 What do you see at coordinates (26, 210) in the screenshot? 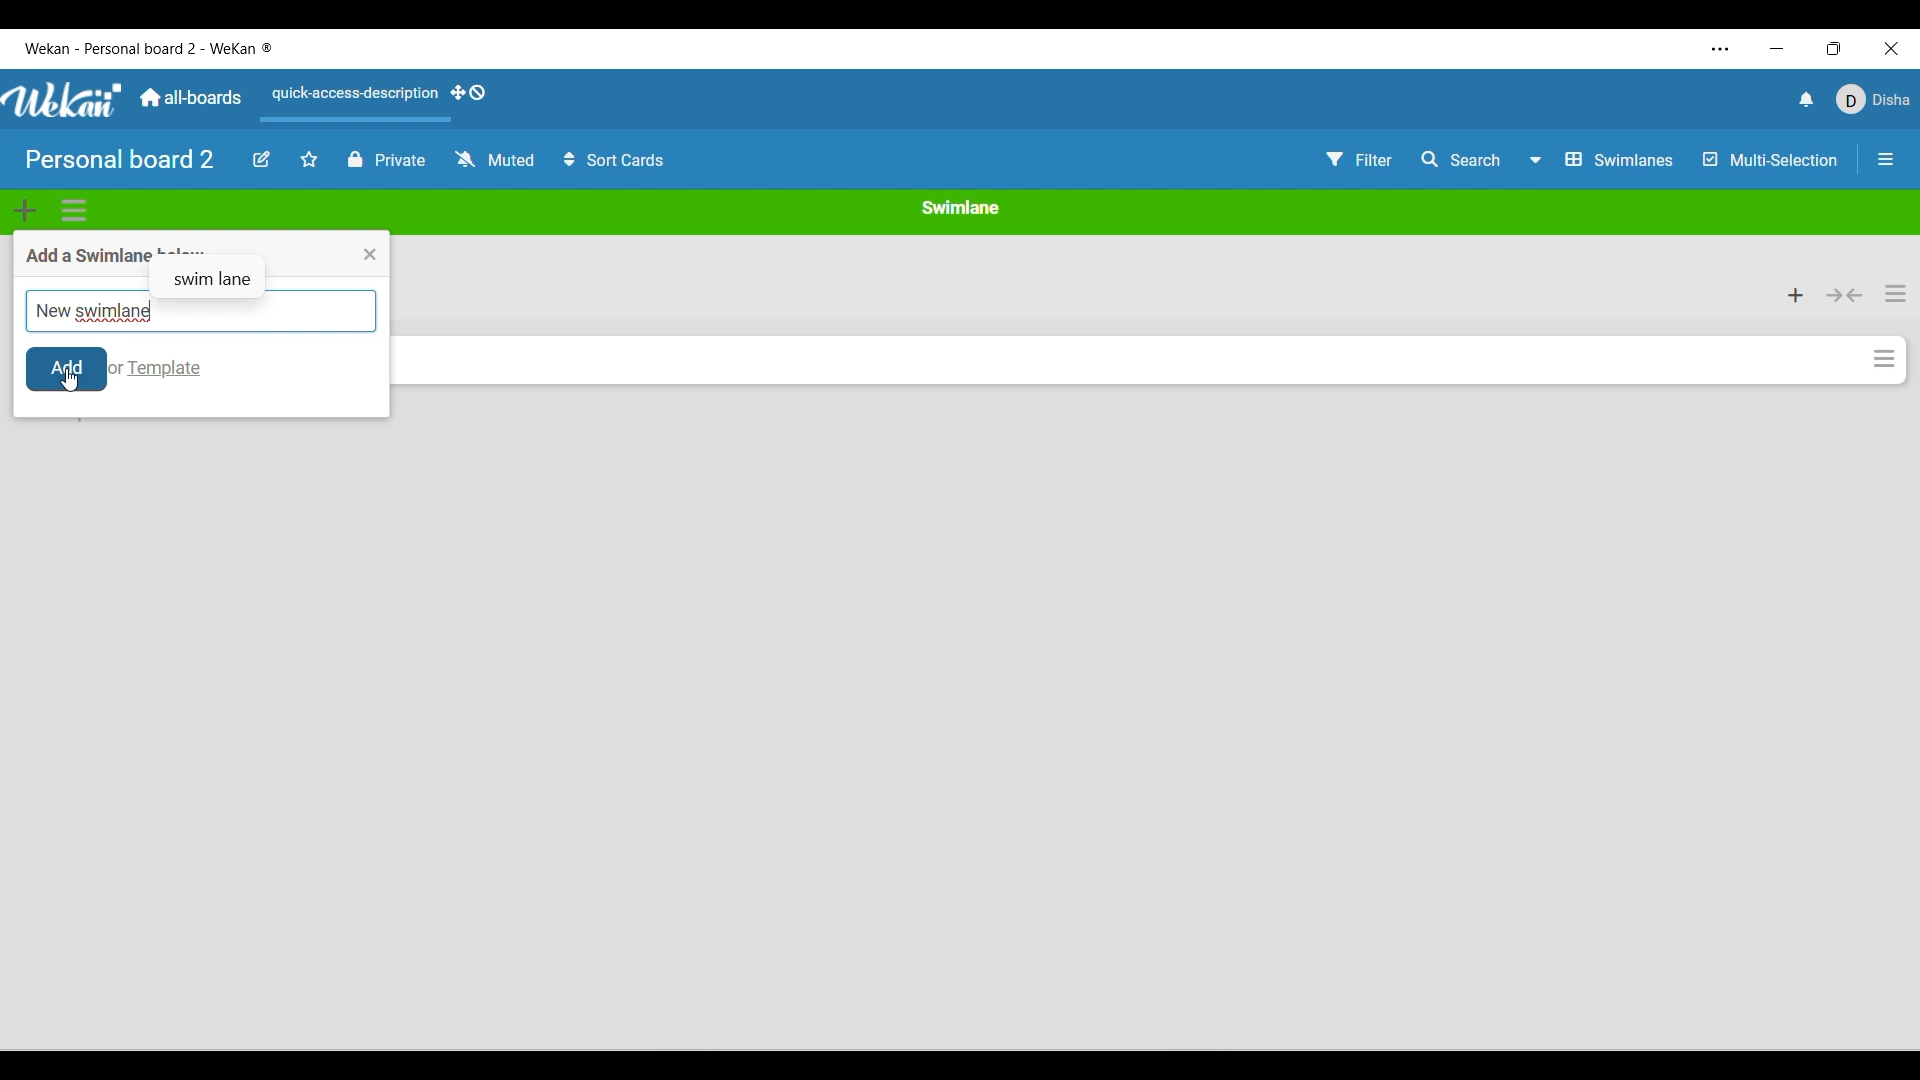
I see `Add swimlane` at bounding box center [26, 210].